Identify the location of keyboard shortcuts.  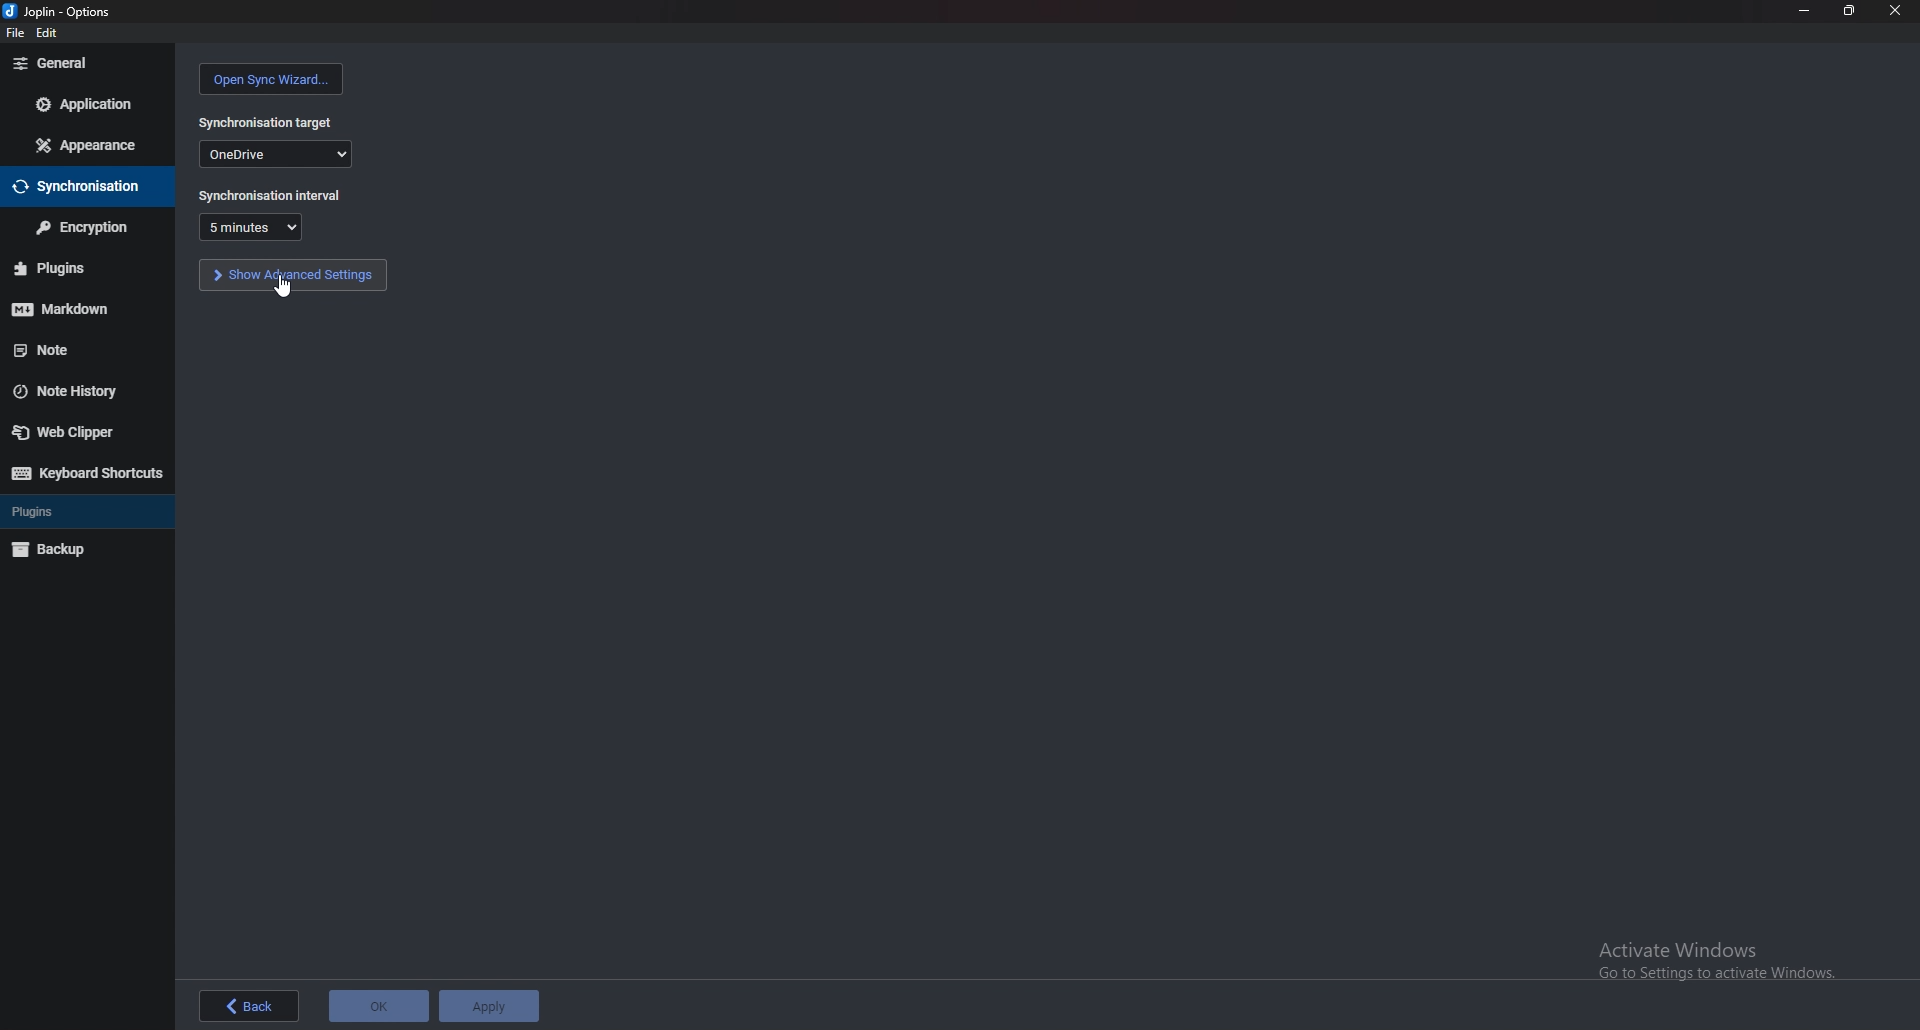
(86, 474).